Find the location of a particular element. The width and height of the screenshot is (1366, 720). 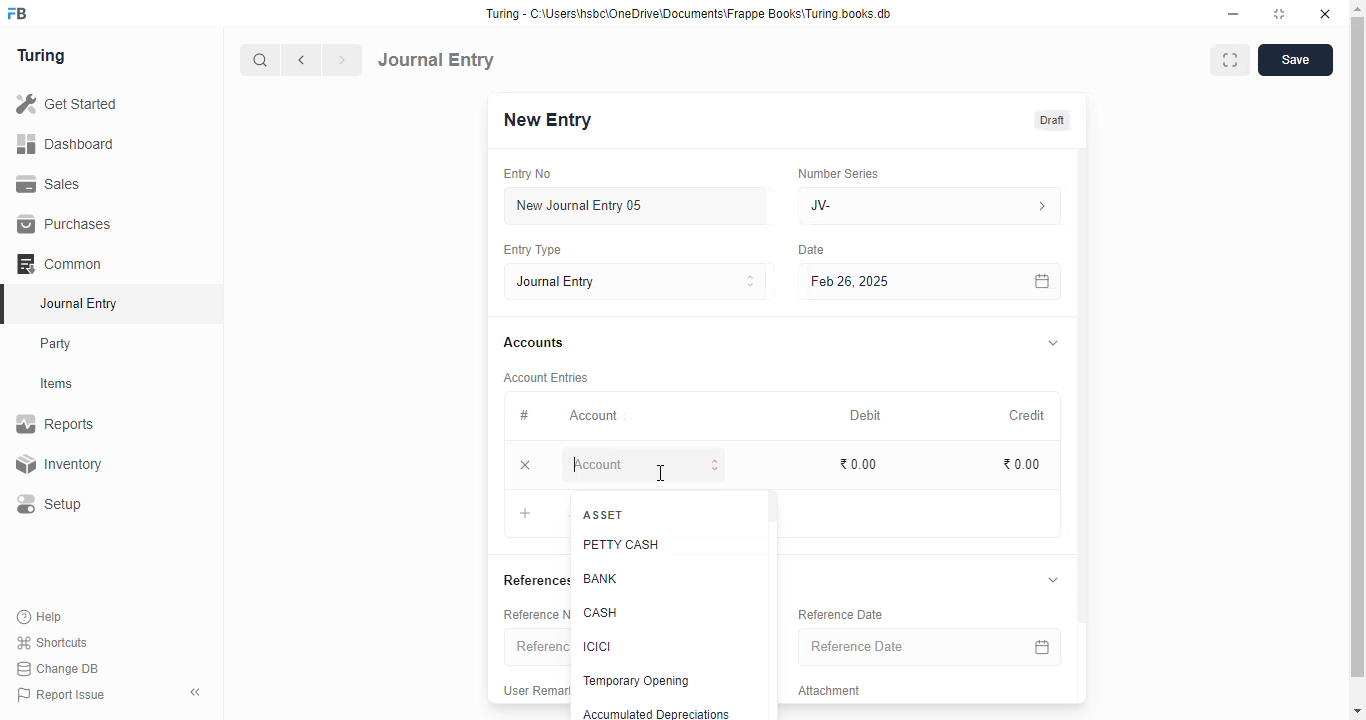

turing is located at coordinates (42, 57).